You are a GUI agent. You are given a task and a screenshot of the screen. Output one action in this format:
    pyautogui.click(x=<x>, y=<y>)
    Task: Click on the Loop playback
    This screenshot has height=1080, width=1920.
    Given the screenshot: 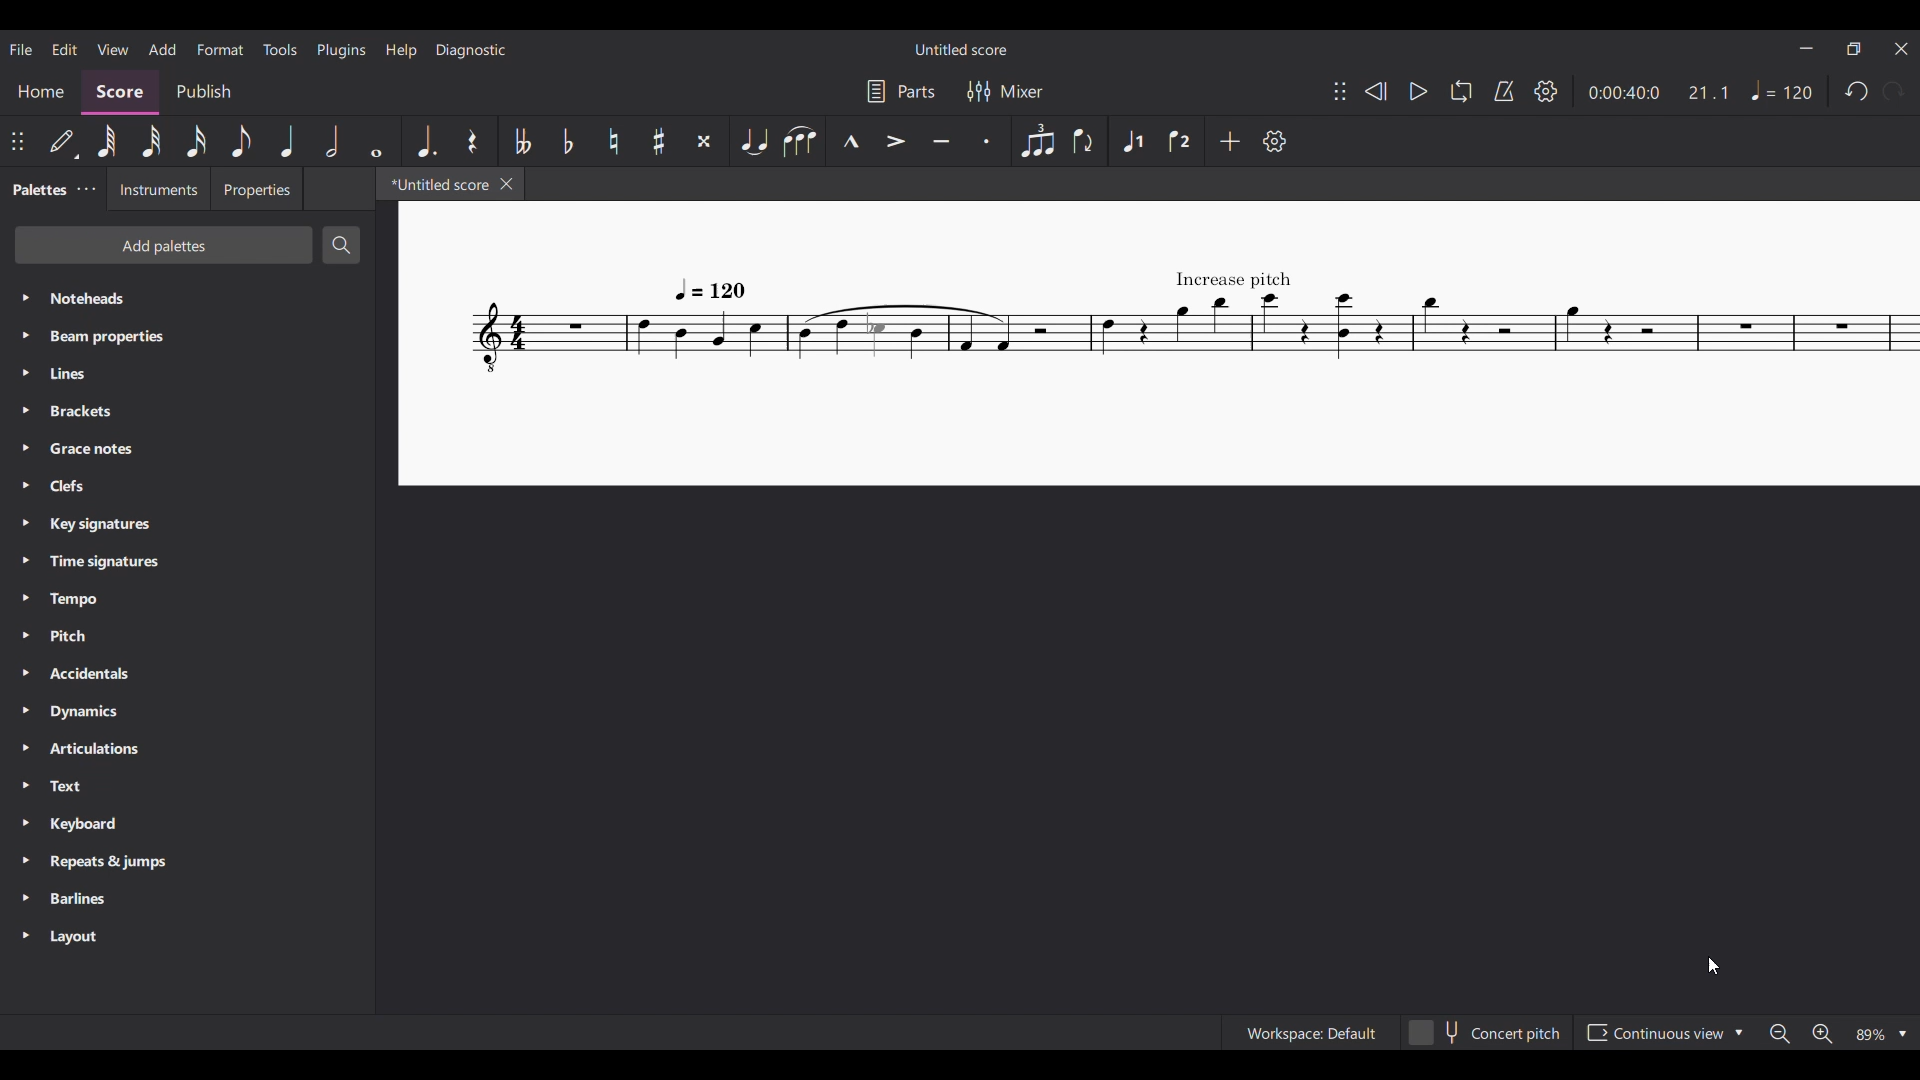 What is the action you would take?
    pyautogui.click(x=1461, y=91)
    